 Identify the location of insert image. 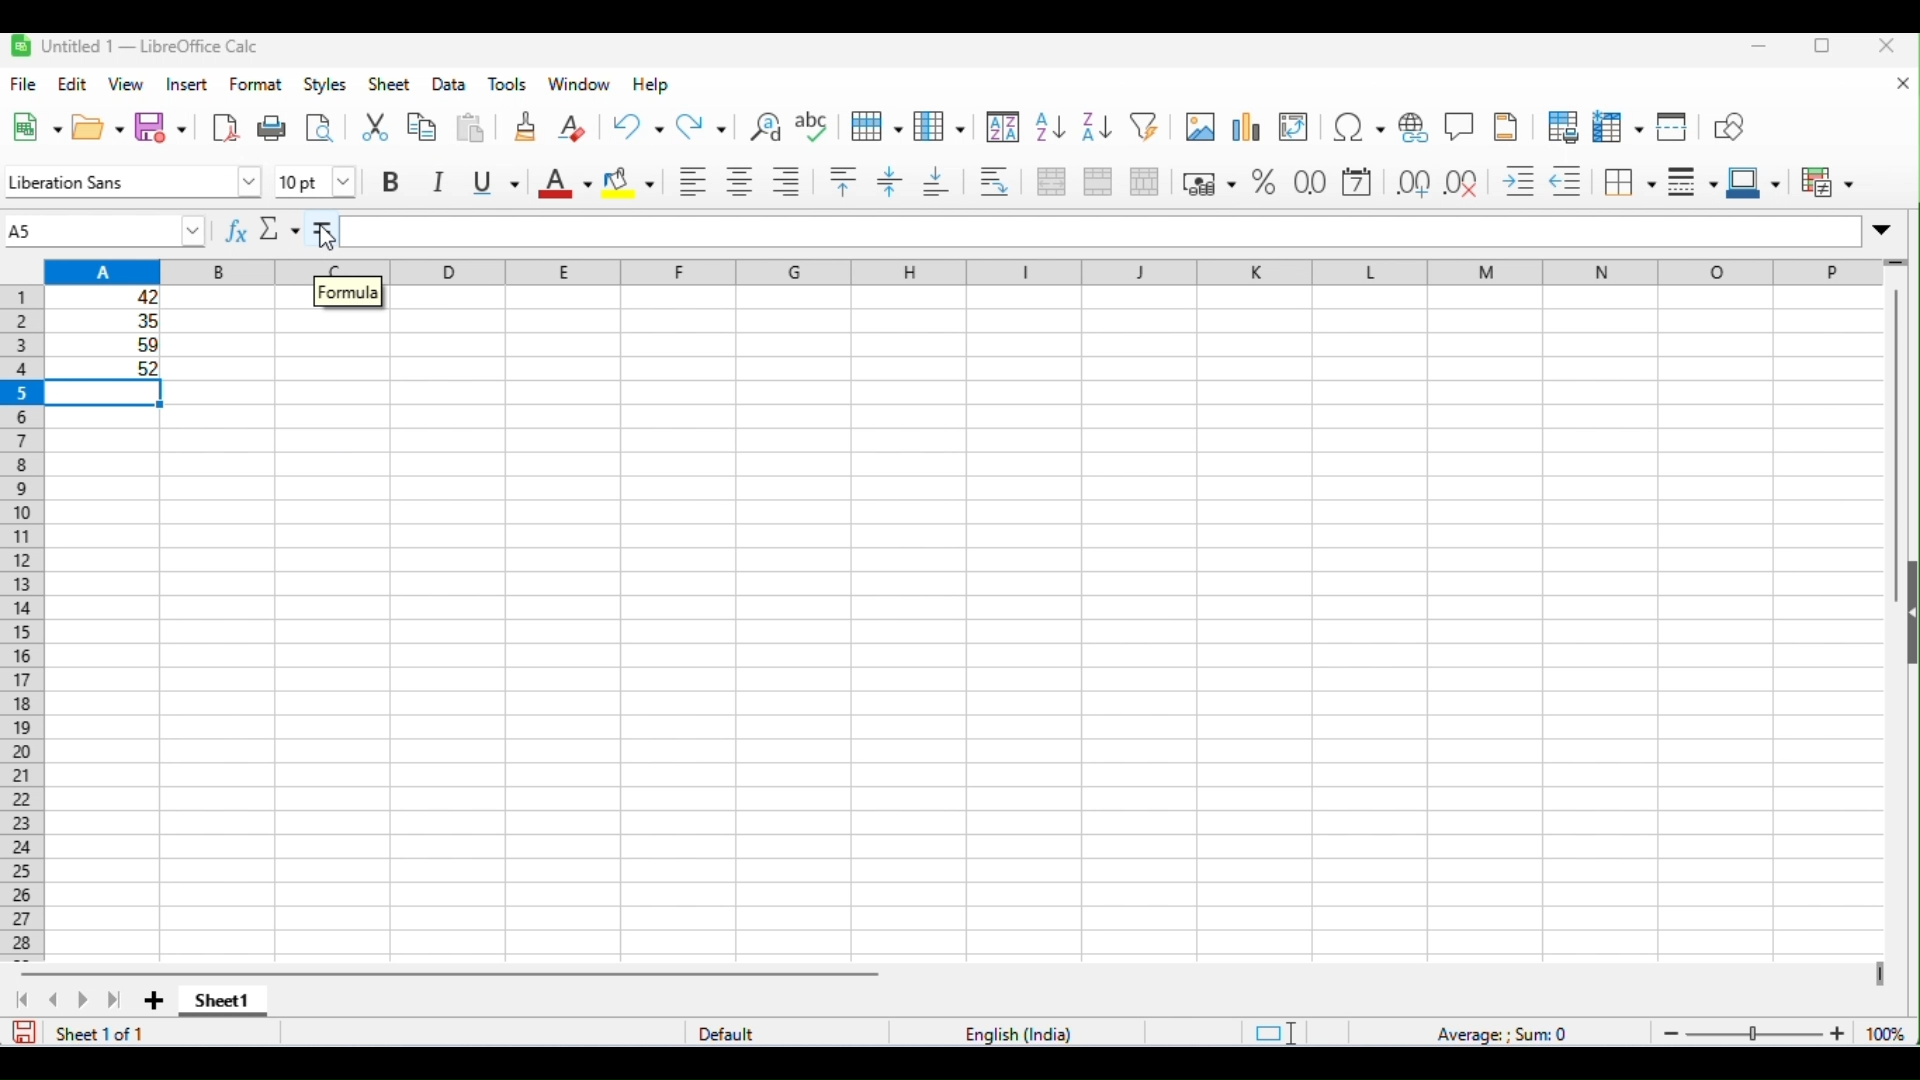
(1199, 127).